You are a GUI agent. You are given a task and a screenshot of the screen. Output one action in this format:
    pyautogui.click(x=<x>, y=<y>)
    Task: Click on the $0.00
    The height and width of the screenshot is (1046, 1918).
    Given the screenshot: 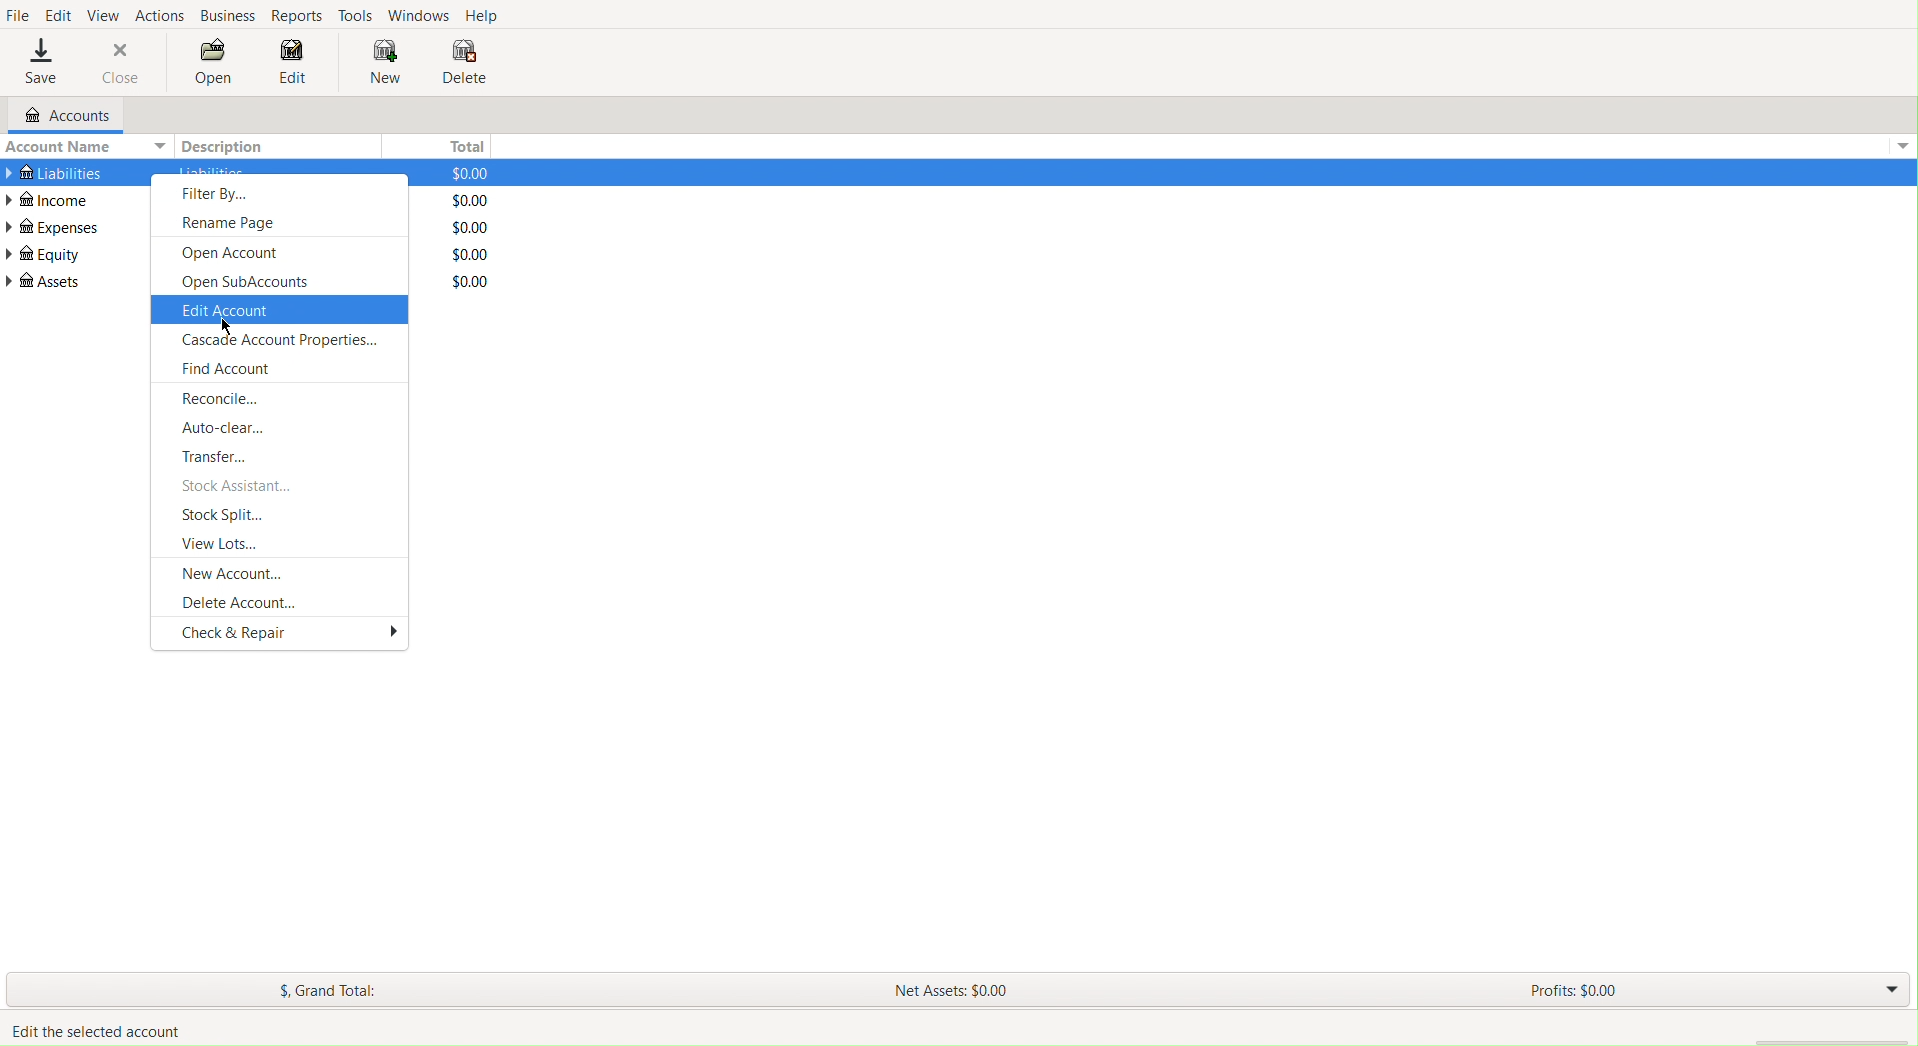 What is the action you would take?
    pyautogui.click(x=461, y=281)
    